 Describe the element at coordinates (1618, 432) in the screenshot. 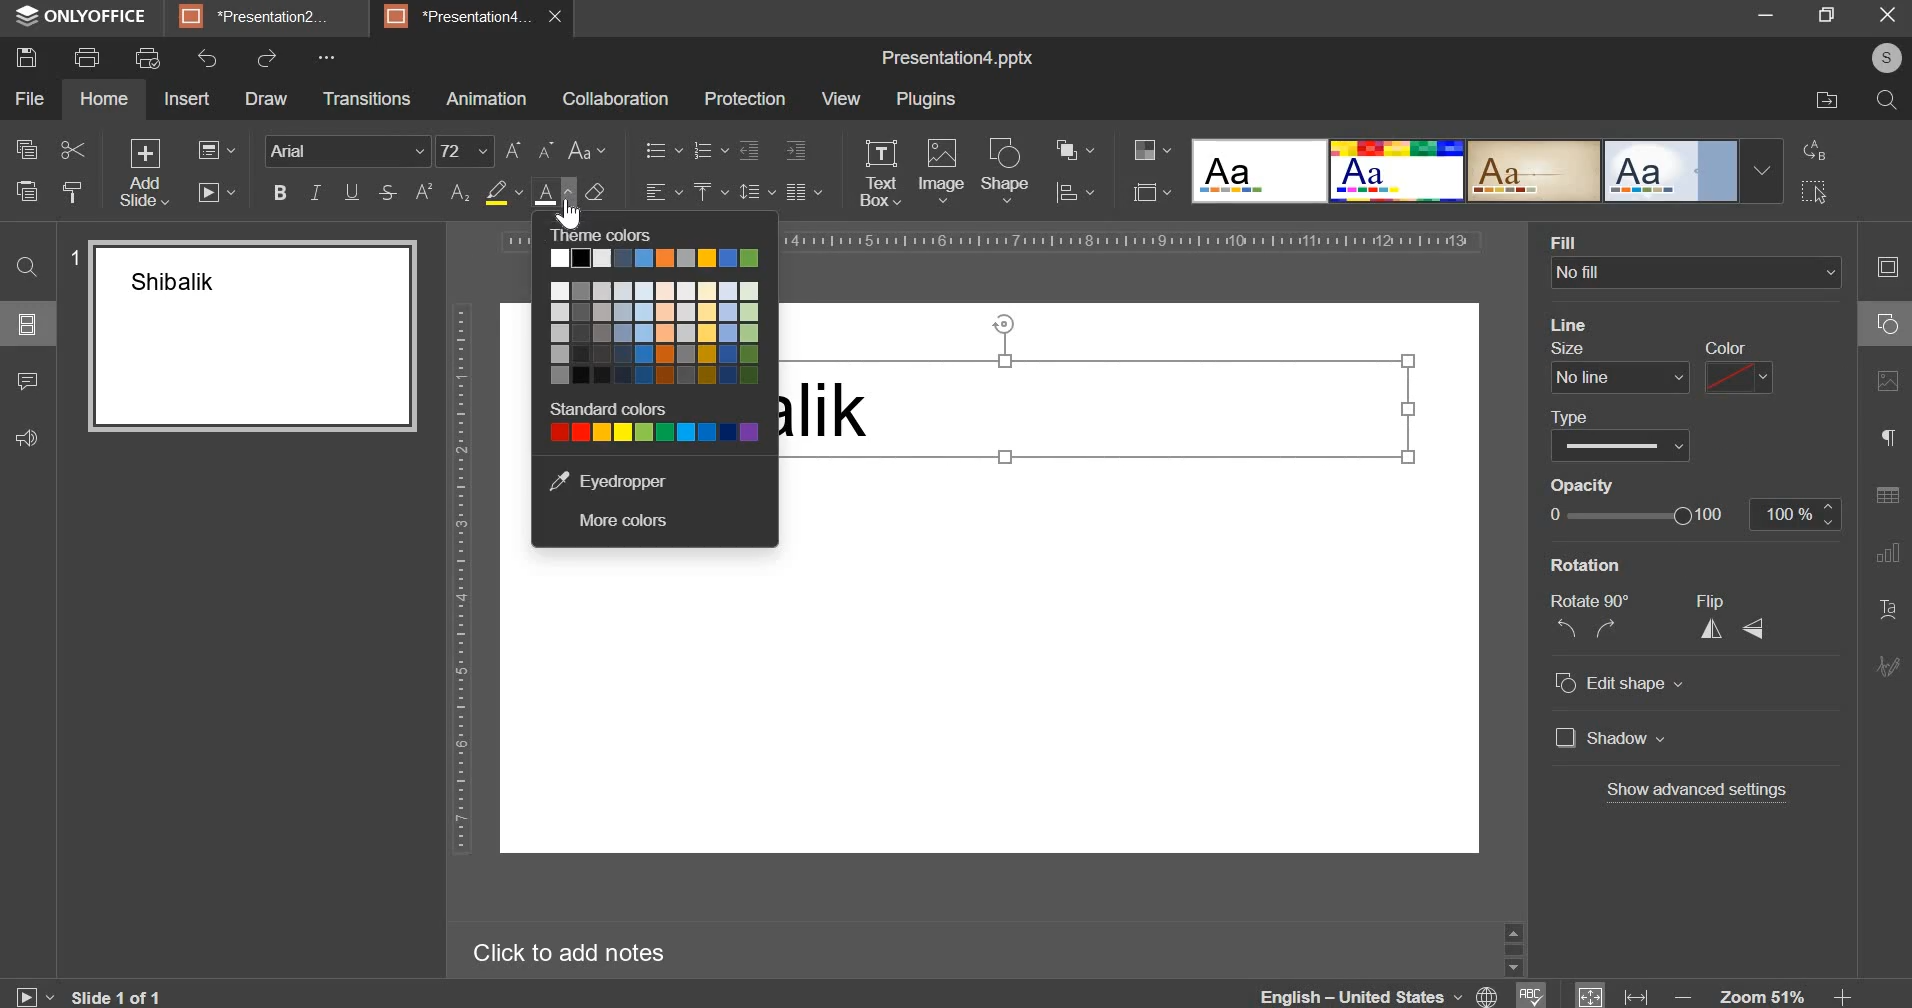

I see `type` at that location.